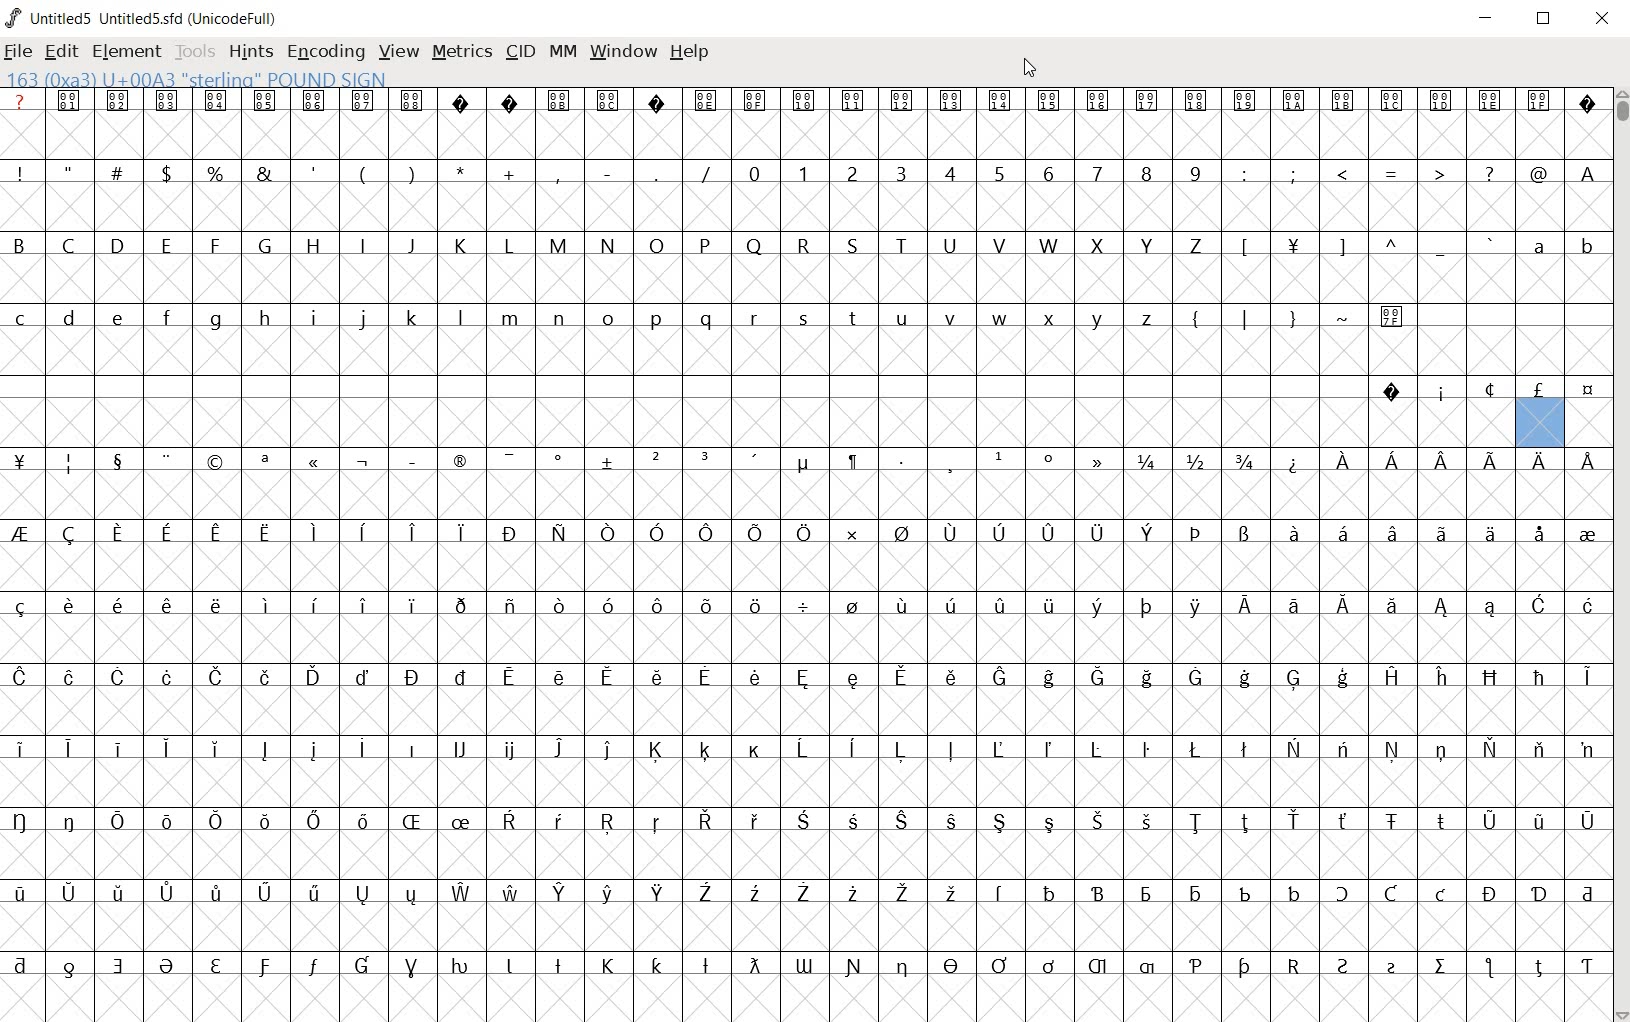 The height and width of the screenshot is (1022, 1630). What do you see at coordinates (24, 894) in the screenshot?
I see `Symbol` at bounding box center [24, 894].